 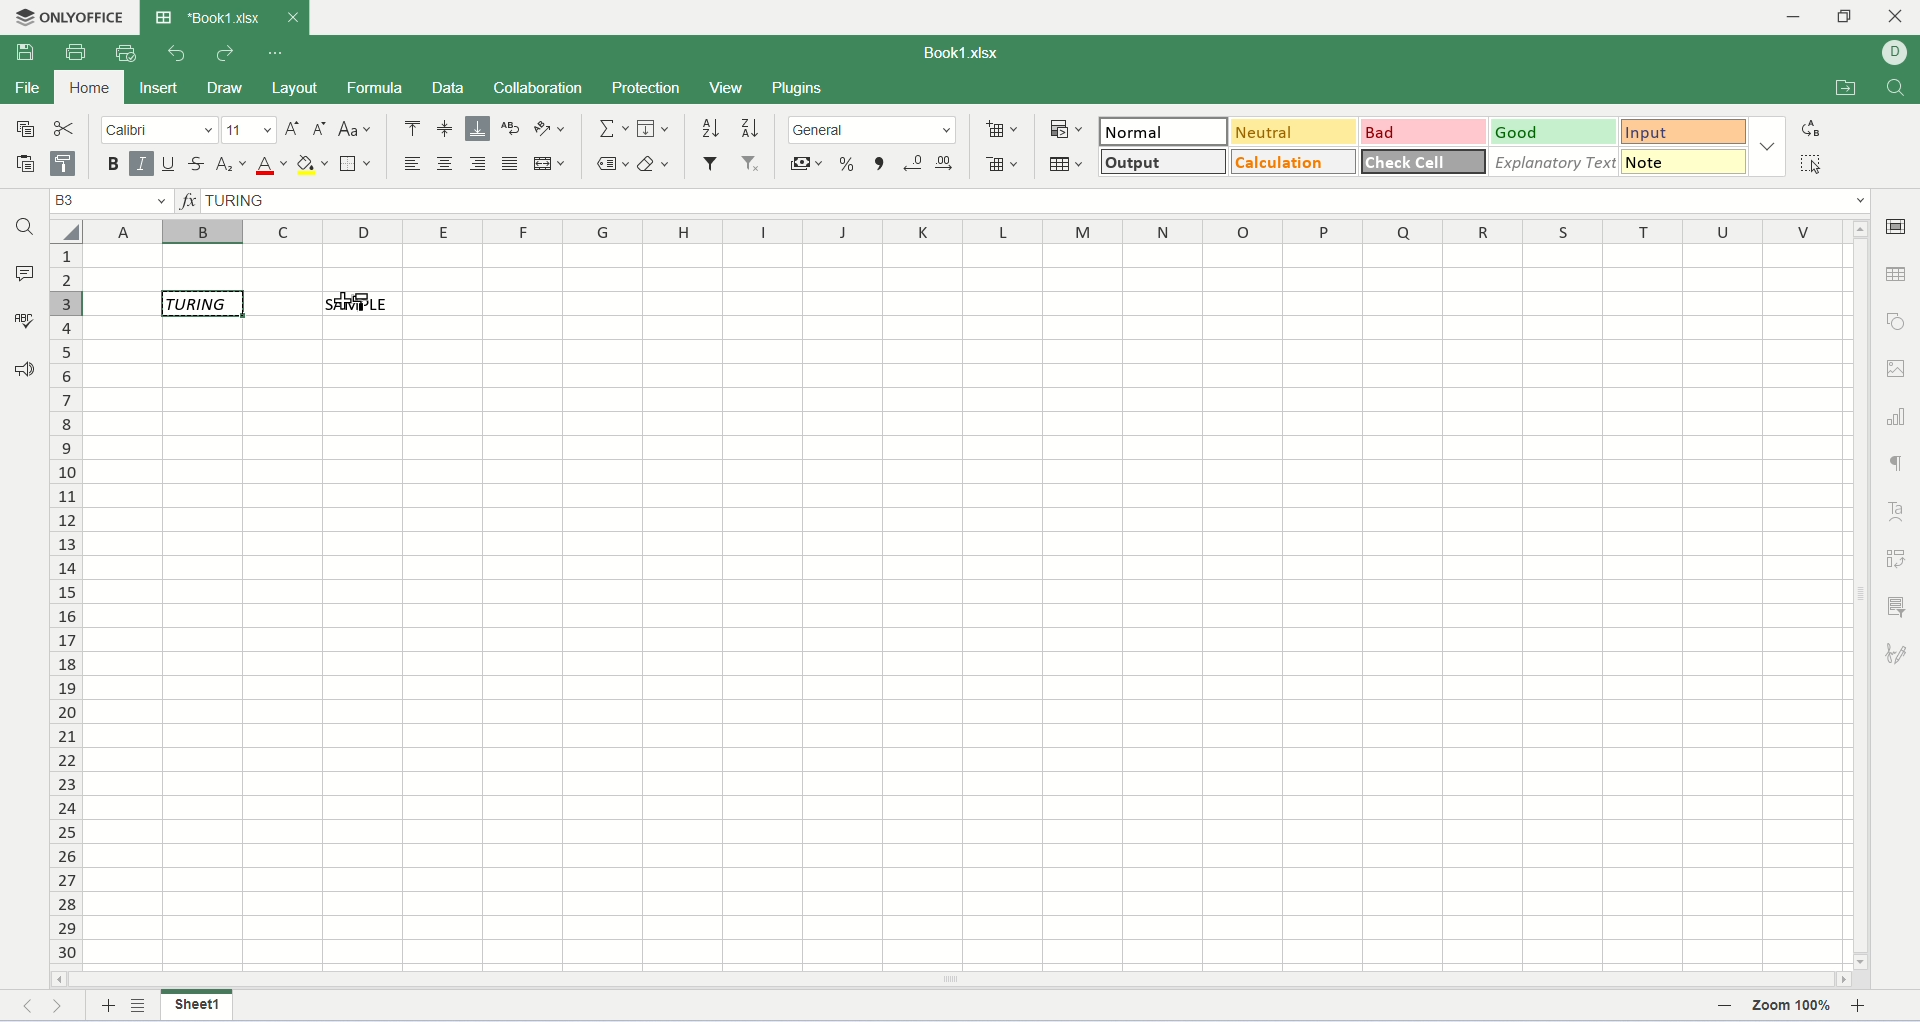 I want to click on cursor, so click(x=337, y=306).